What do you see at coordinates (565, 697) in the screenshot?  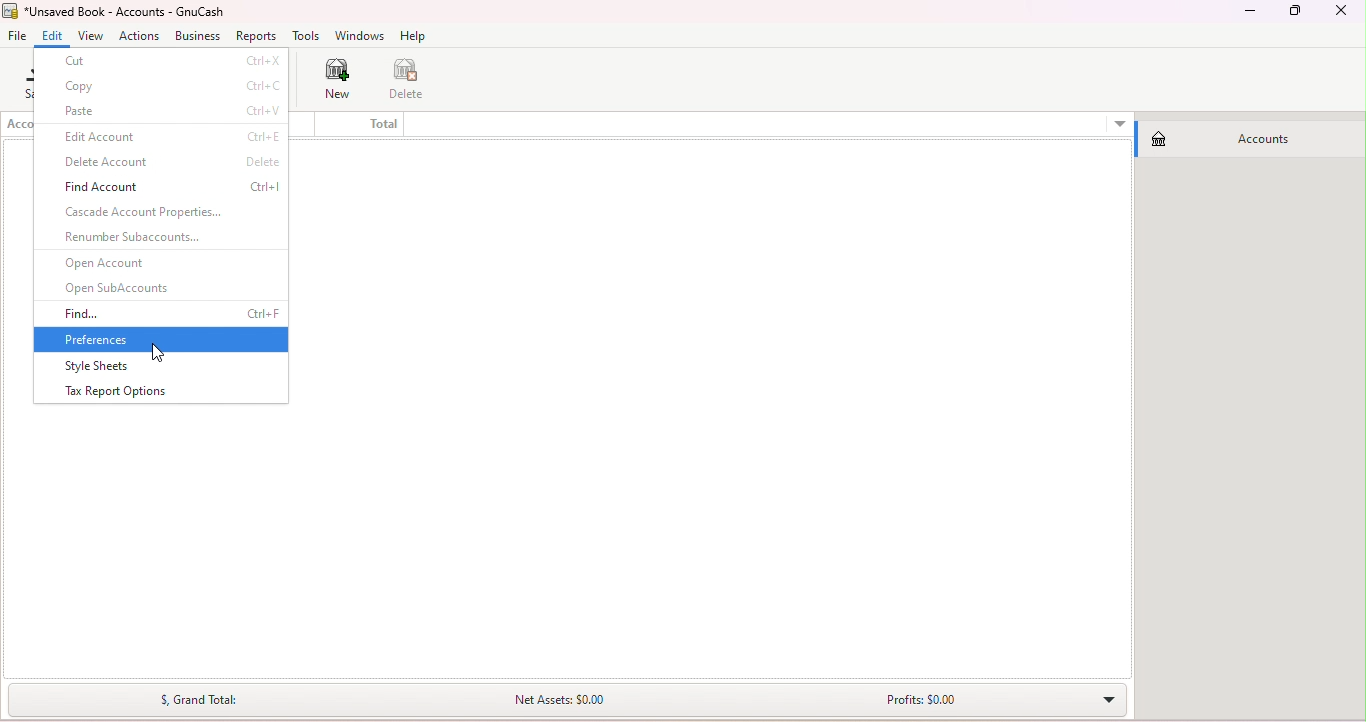 I see `Summary bar drop down` at bounding box center [565, 697].